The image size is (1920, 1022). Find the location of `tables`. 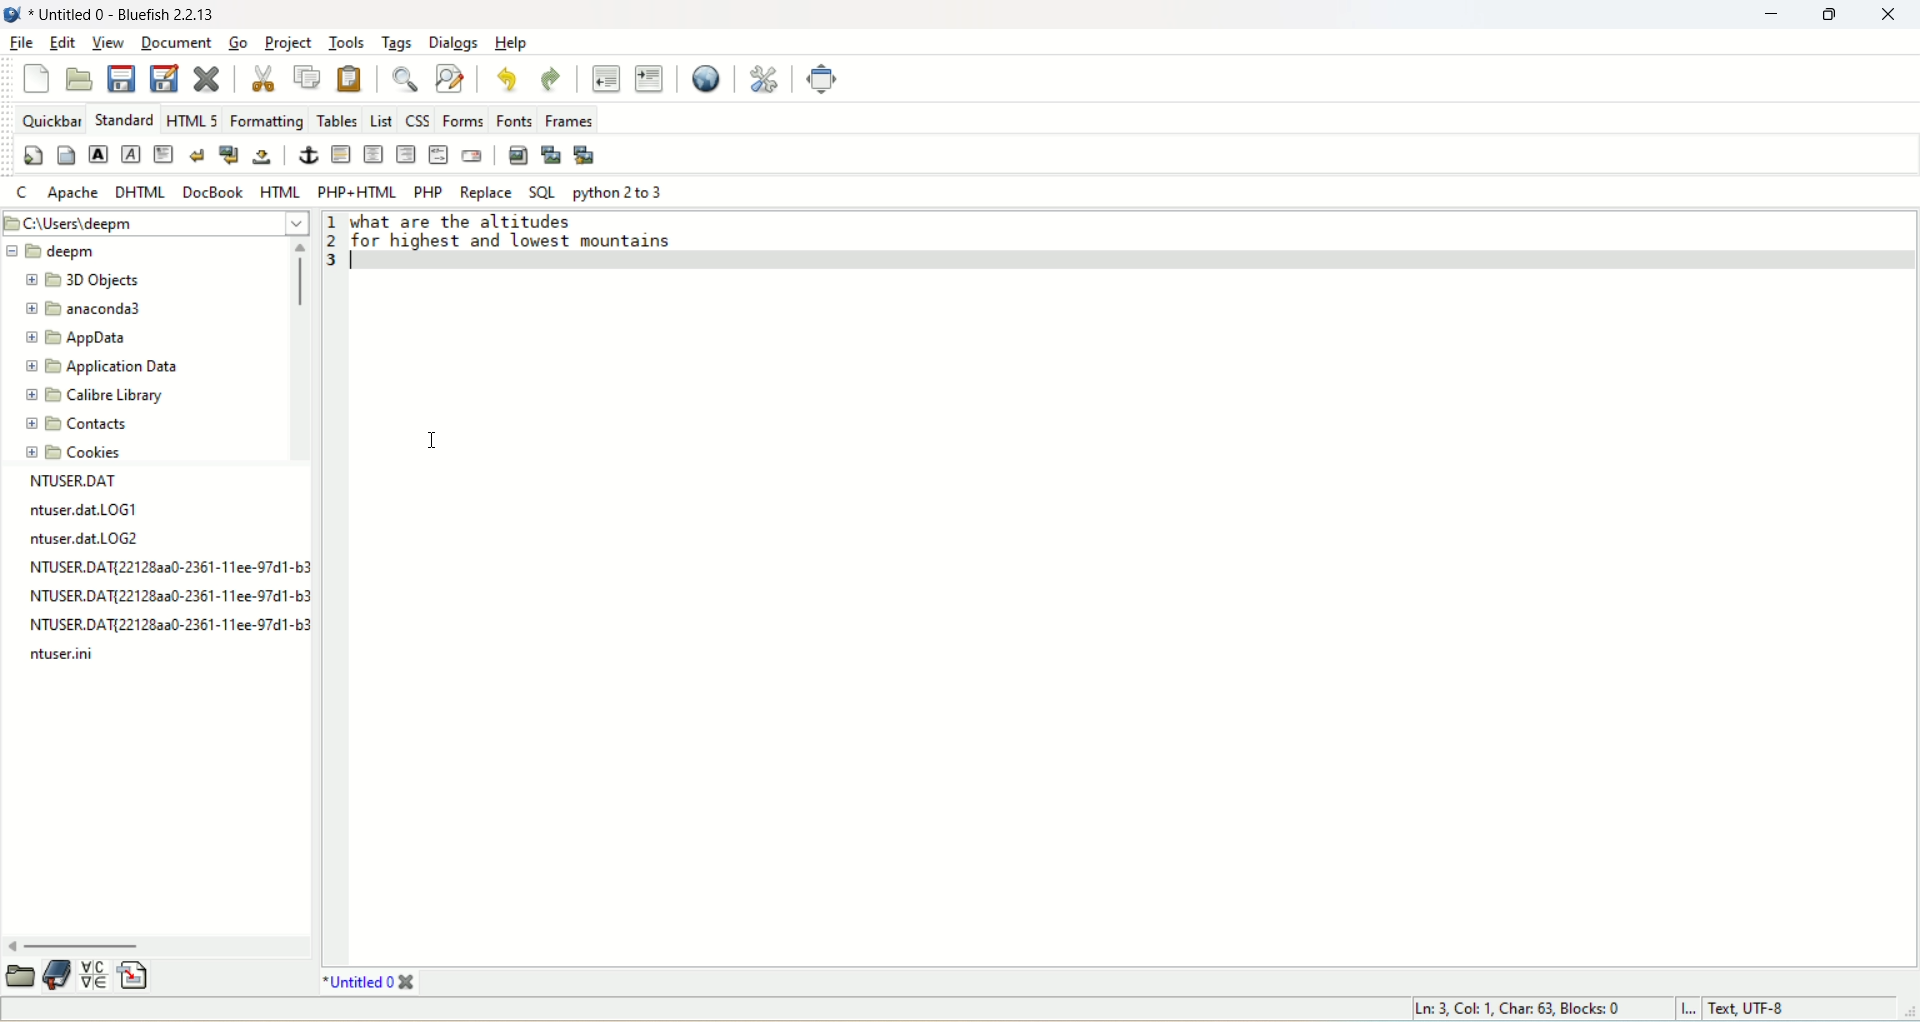

tables is located at coordinates (336, 119).